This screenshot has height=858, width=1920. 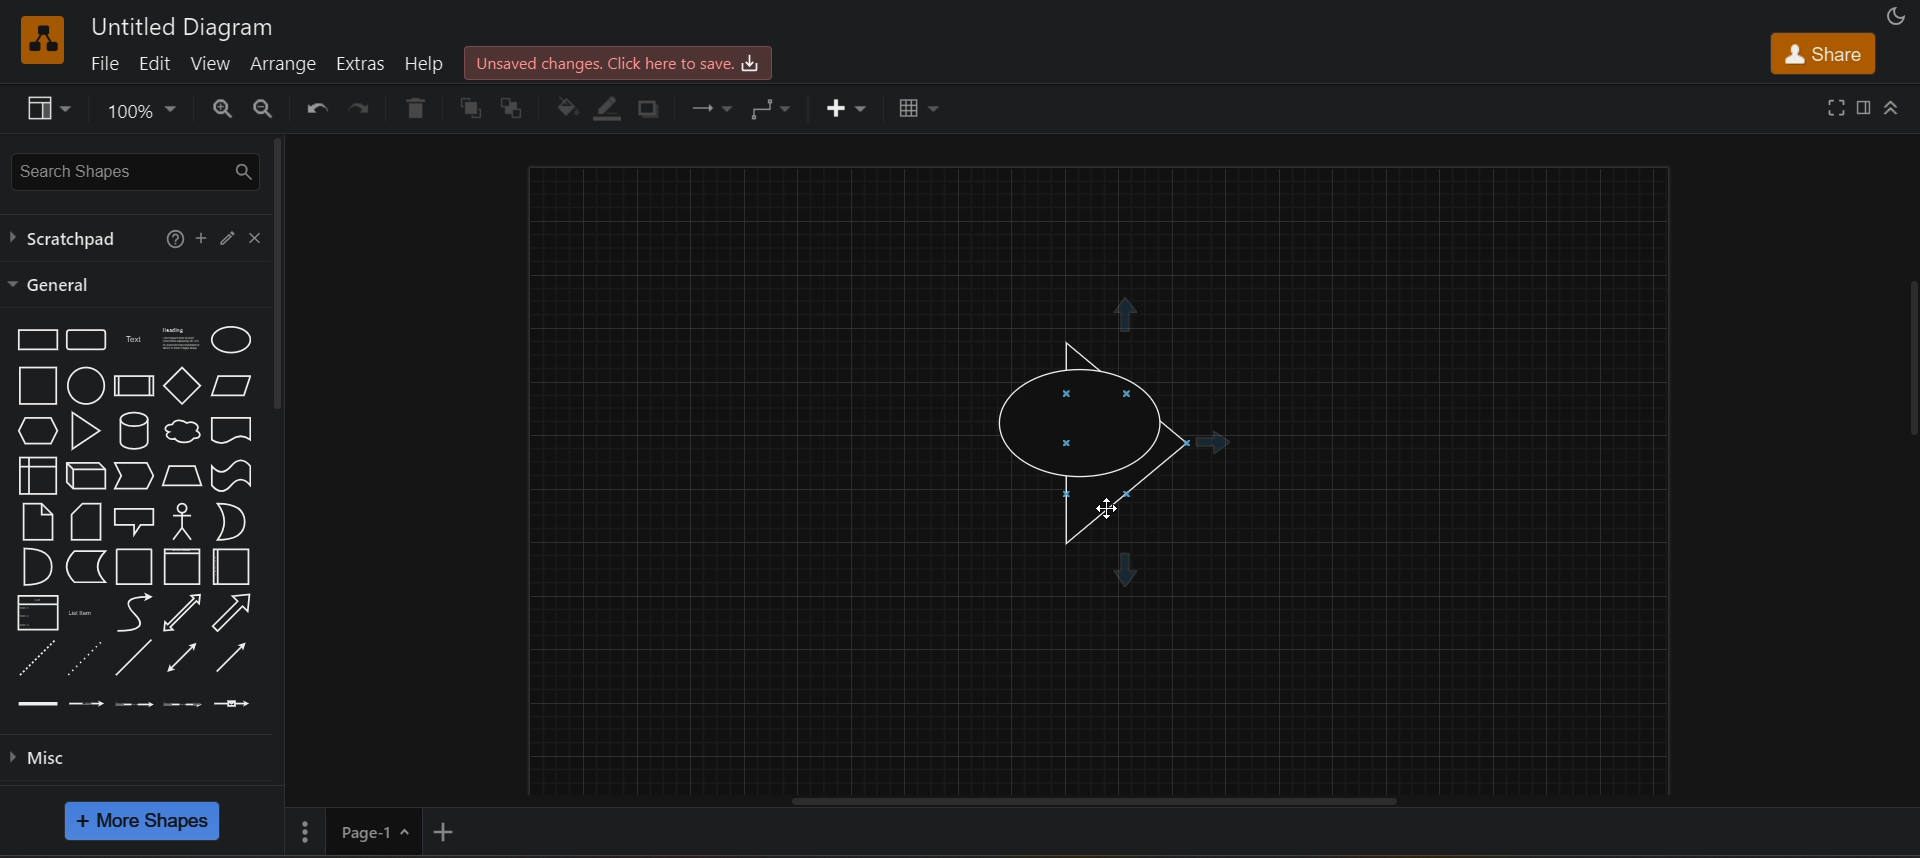 I want to click on connection, so click(x=712, y=110).